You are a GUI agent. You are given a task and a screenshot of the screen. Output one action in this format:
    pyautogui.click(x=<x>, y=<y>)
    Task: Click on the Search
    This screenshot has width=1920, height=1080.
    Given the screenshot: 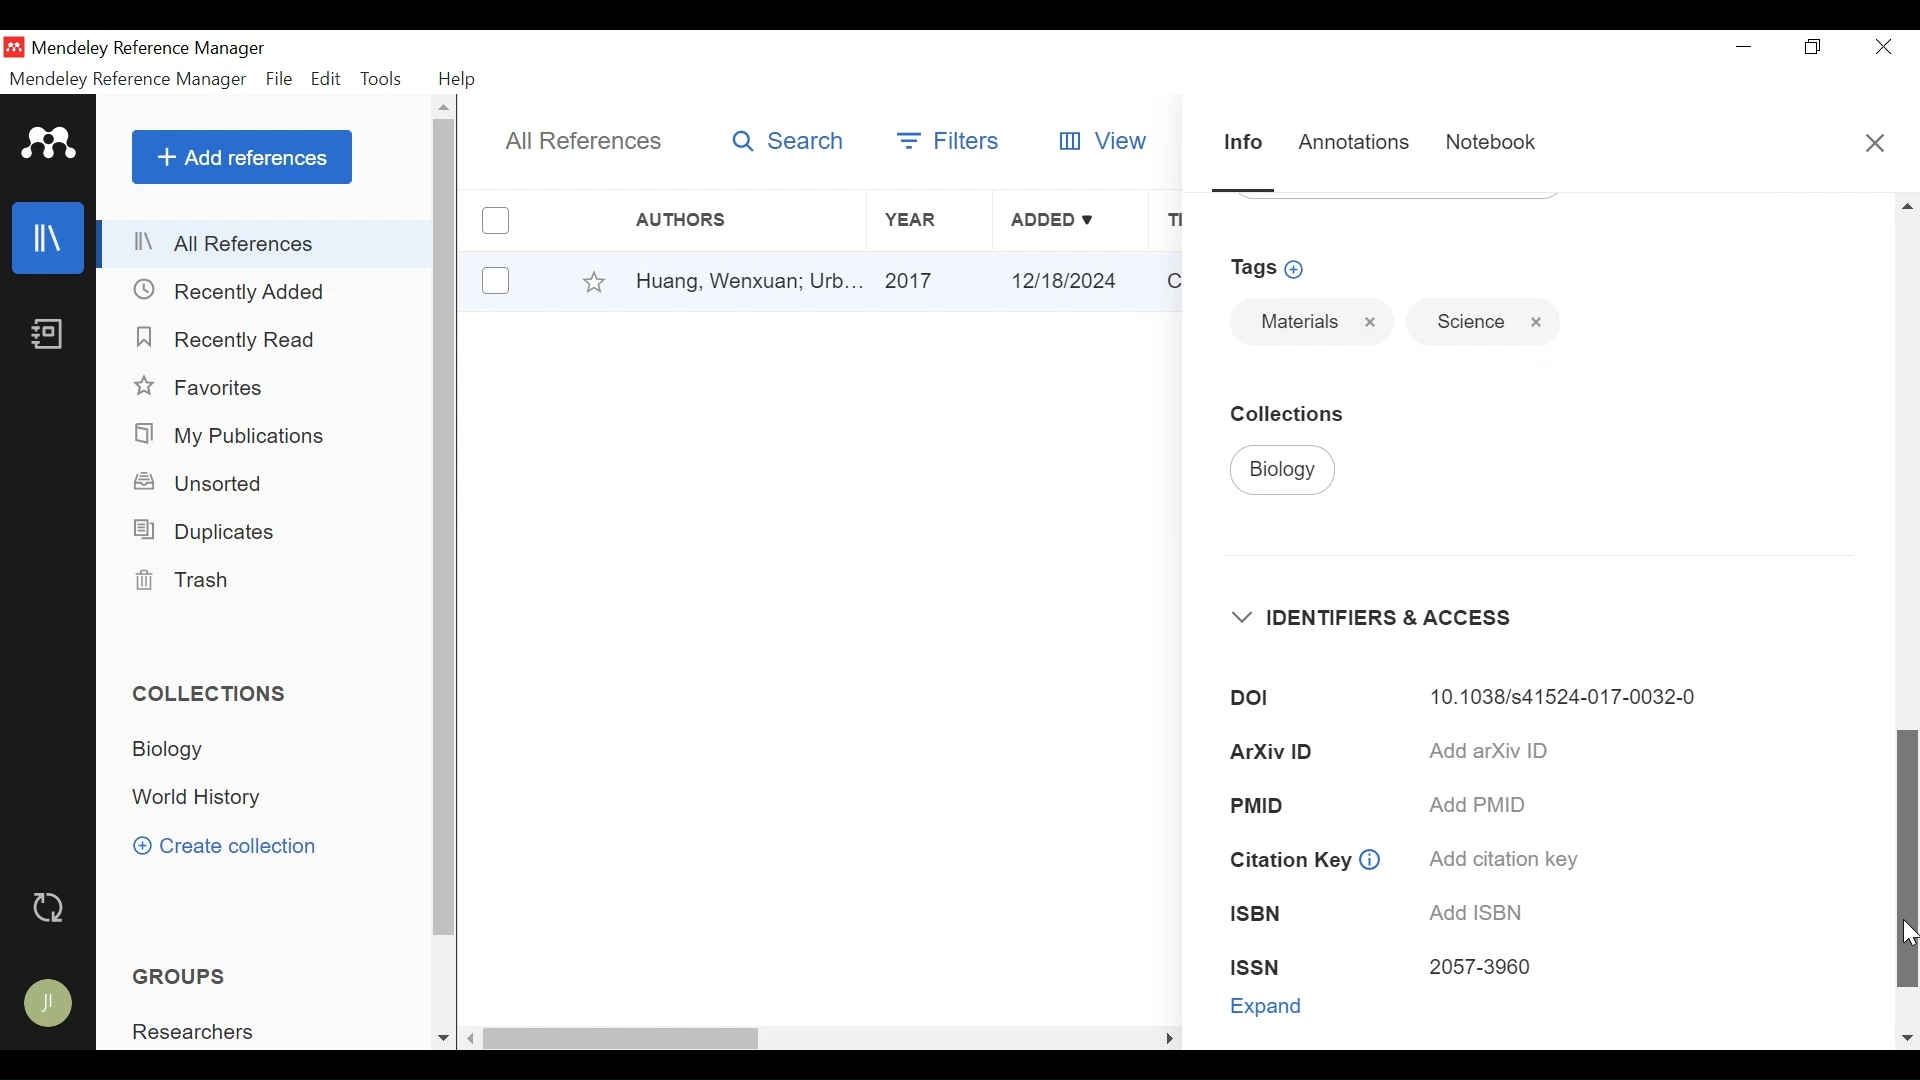 What is the action you would take?
    pyautogui.click(x=789, y=142)
    